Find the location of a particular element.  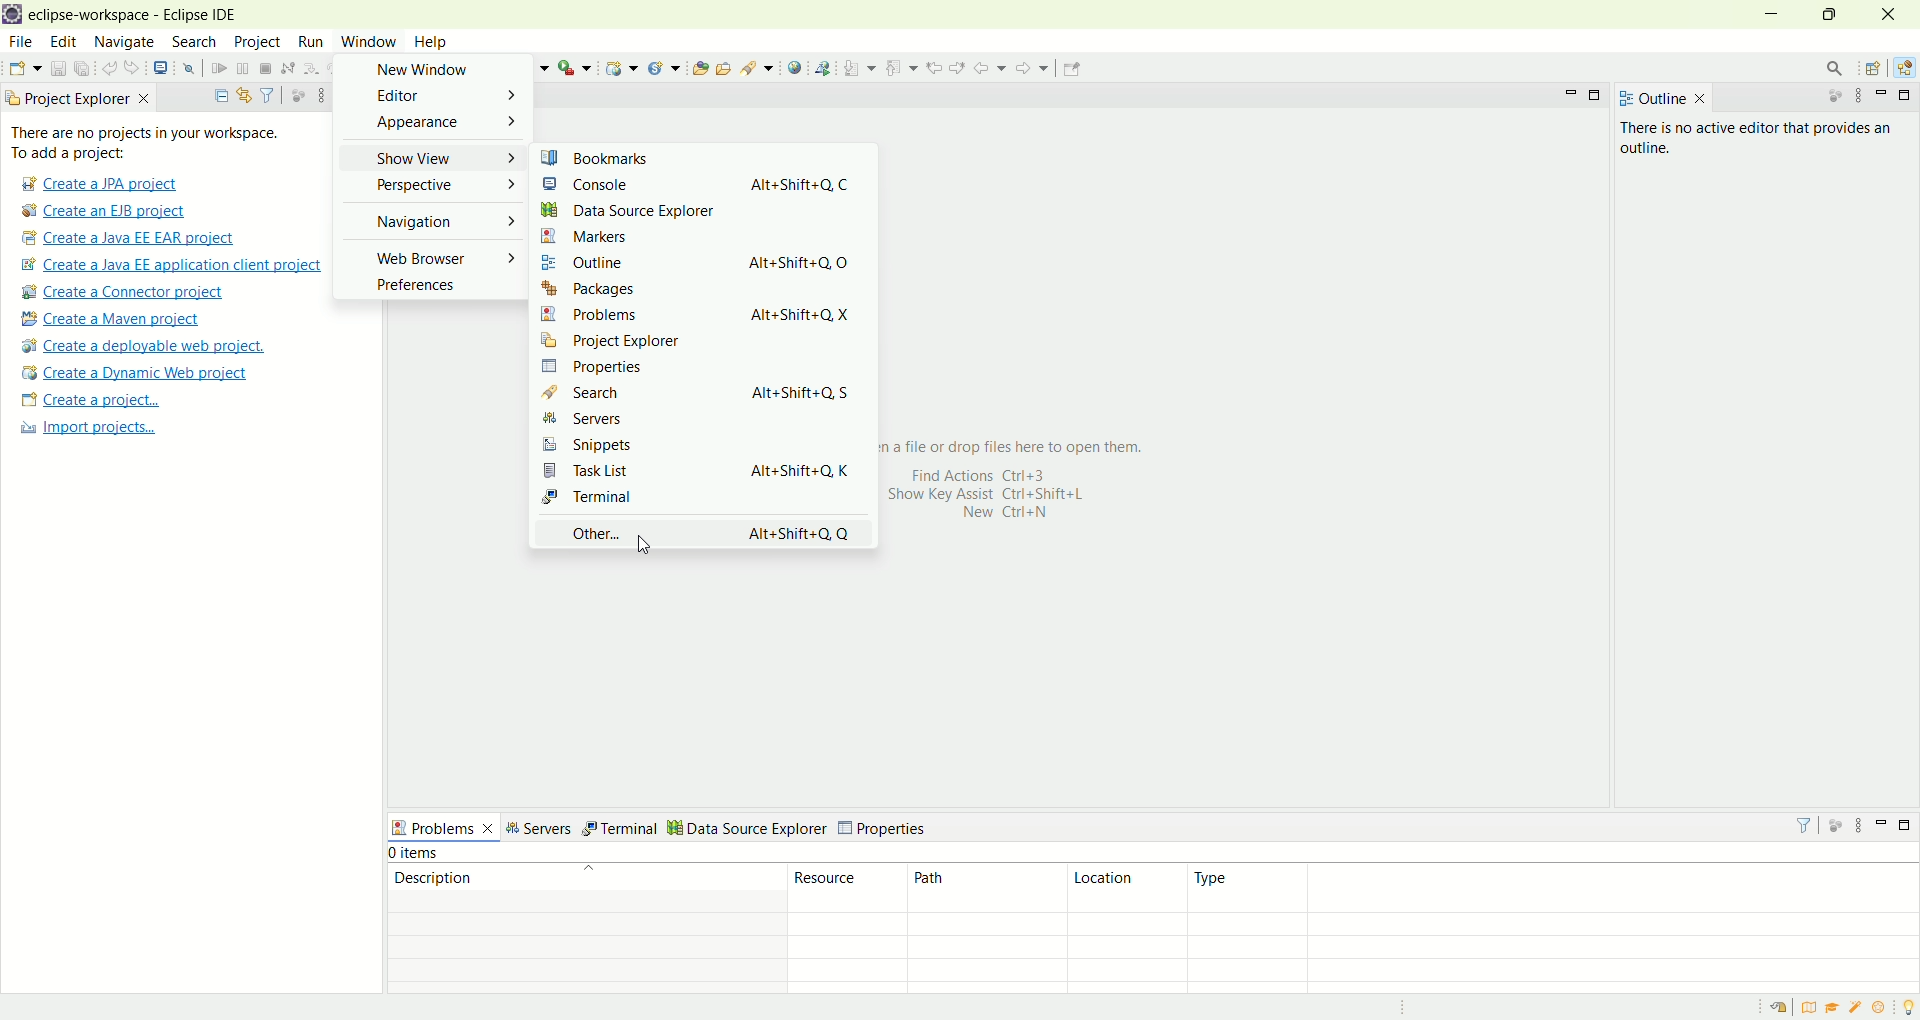

logo is located at coordinates (12, 14).